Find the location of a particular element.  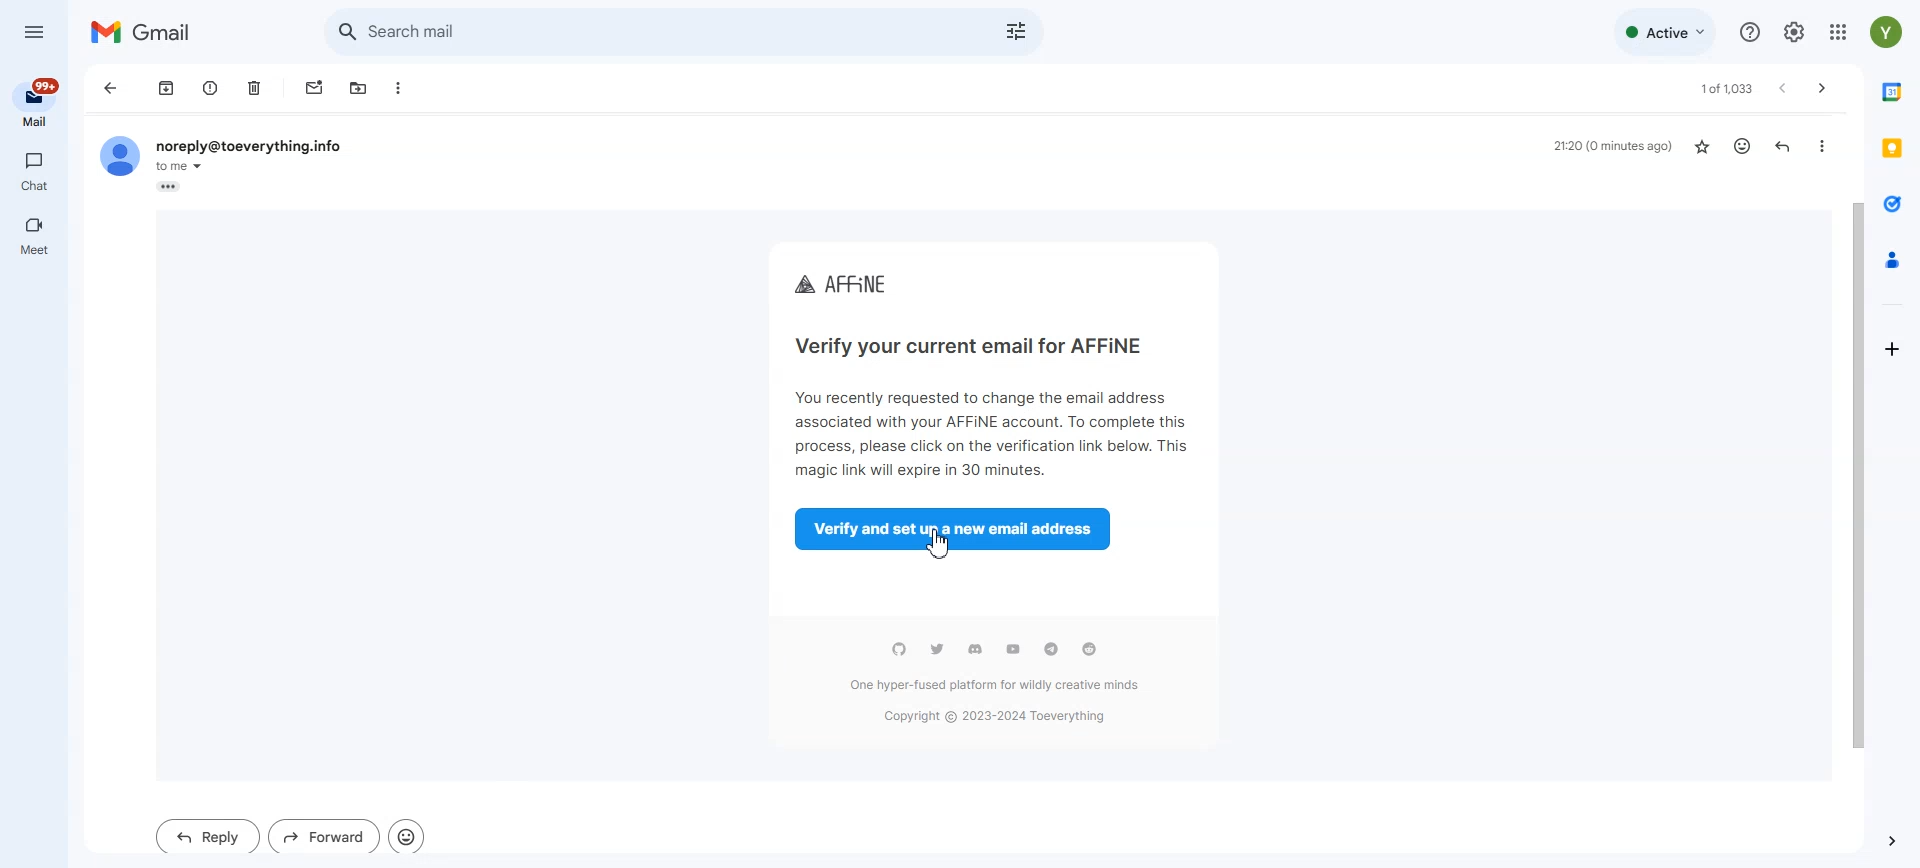

Get add-on is located at coordinates (1893, 352).